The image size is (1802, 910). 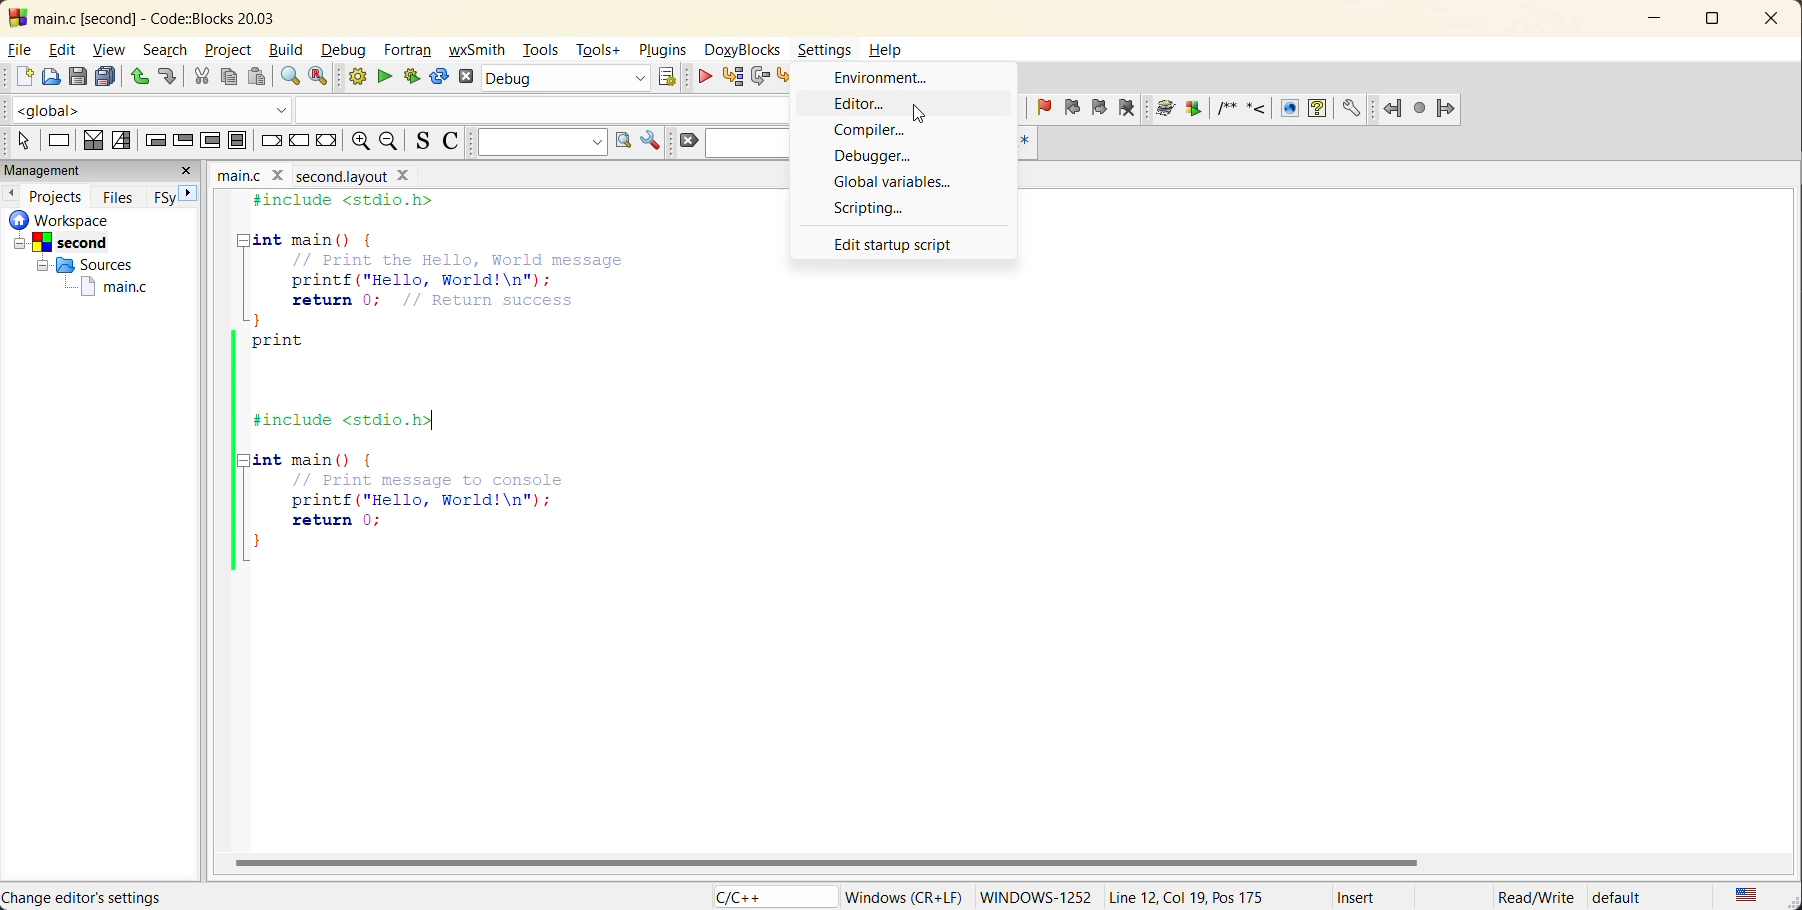 I want to click on close, so click(x=190, y=172).